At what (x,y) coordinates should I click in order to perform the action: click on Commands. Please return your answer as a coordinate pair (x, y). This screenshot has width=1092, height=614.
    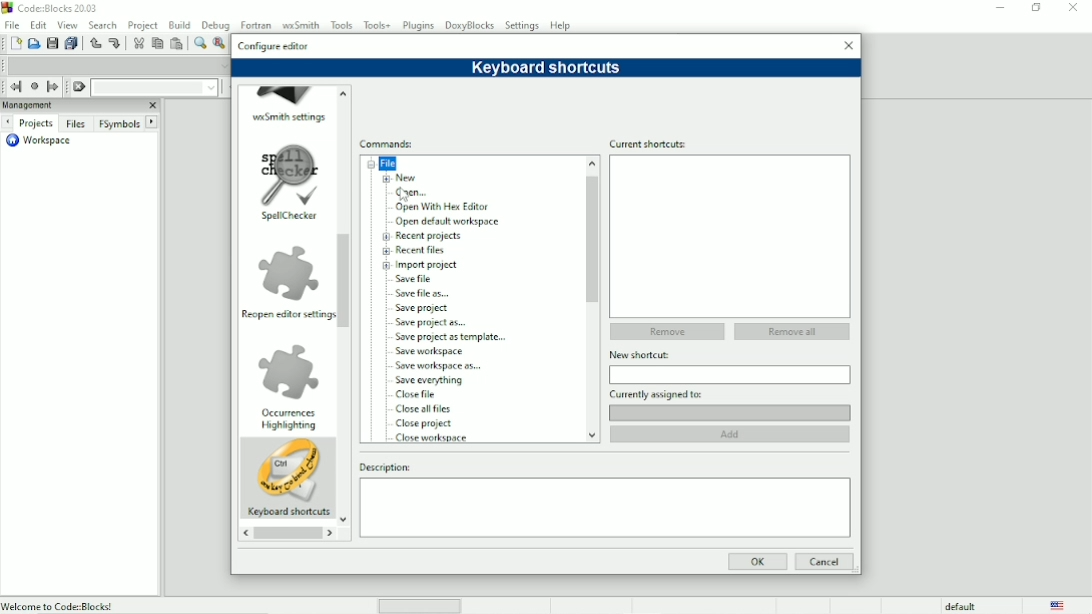
    Looking at the image, I should click on (390, 144).